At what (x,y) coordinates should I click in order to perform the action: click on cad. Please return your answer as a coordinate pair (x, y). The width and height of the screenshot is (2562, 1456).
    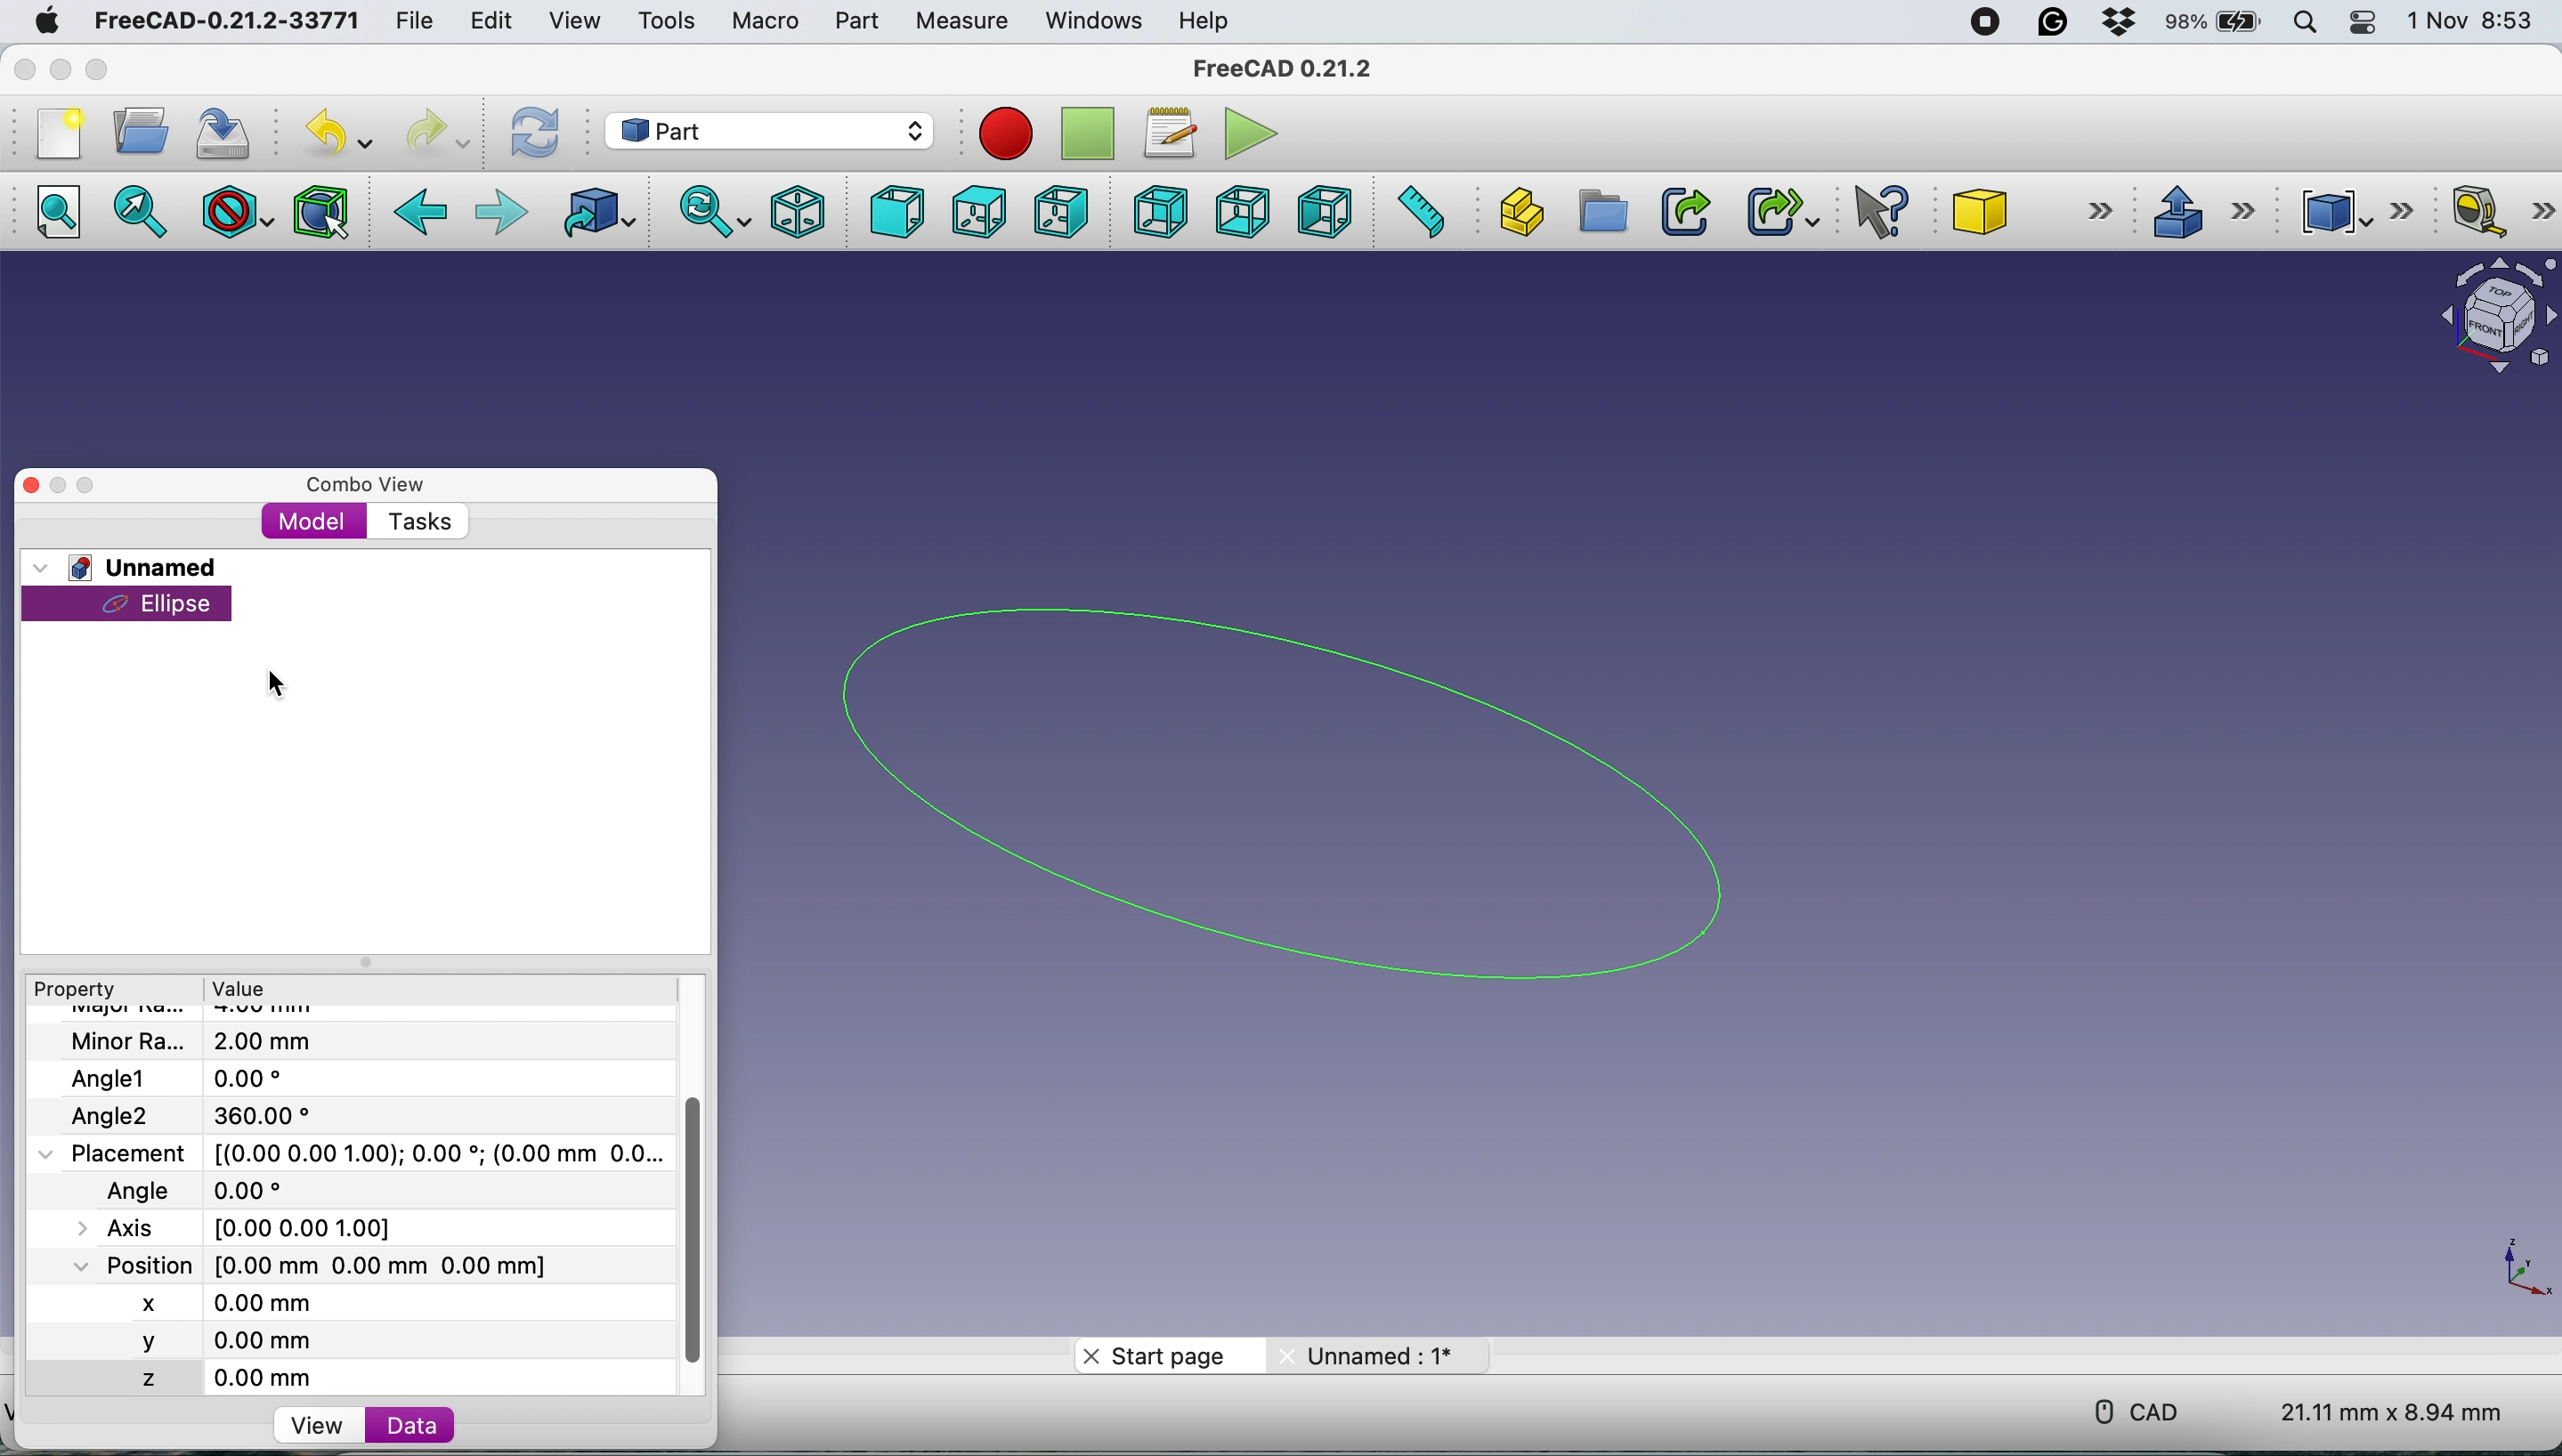
    Looking at the image, I should click on (2141, 1409).